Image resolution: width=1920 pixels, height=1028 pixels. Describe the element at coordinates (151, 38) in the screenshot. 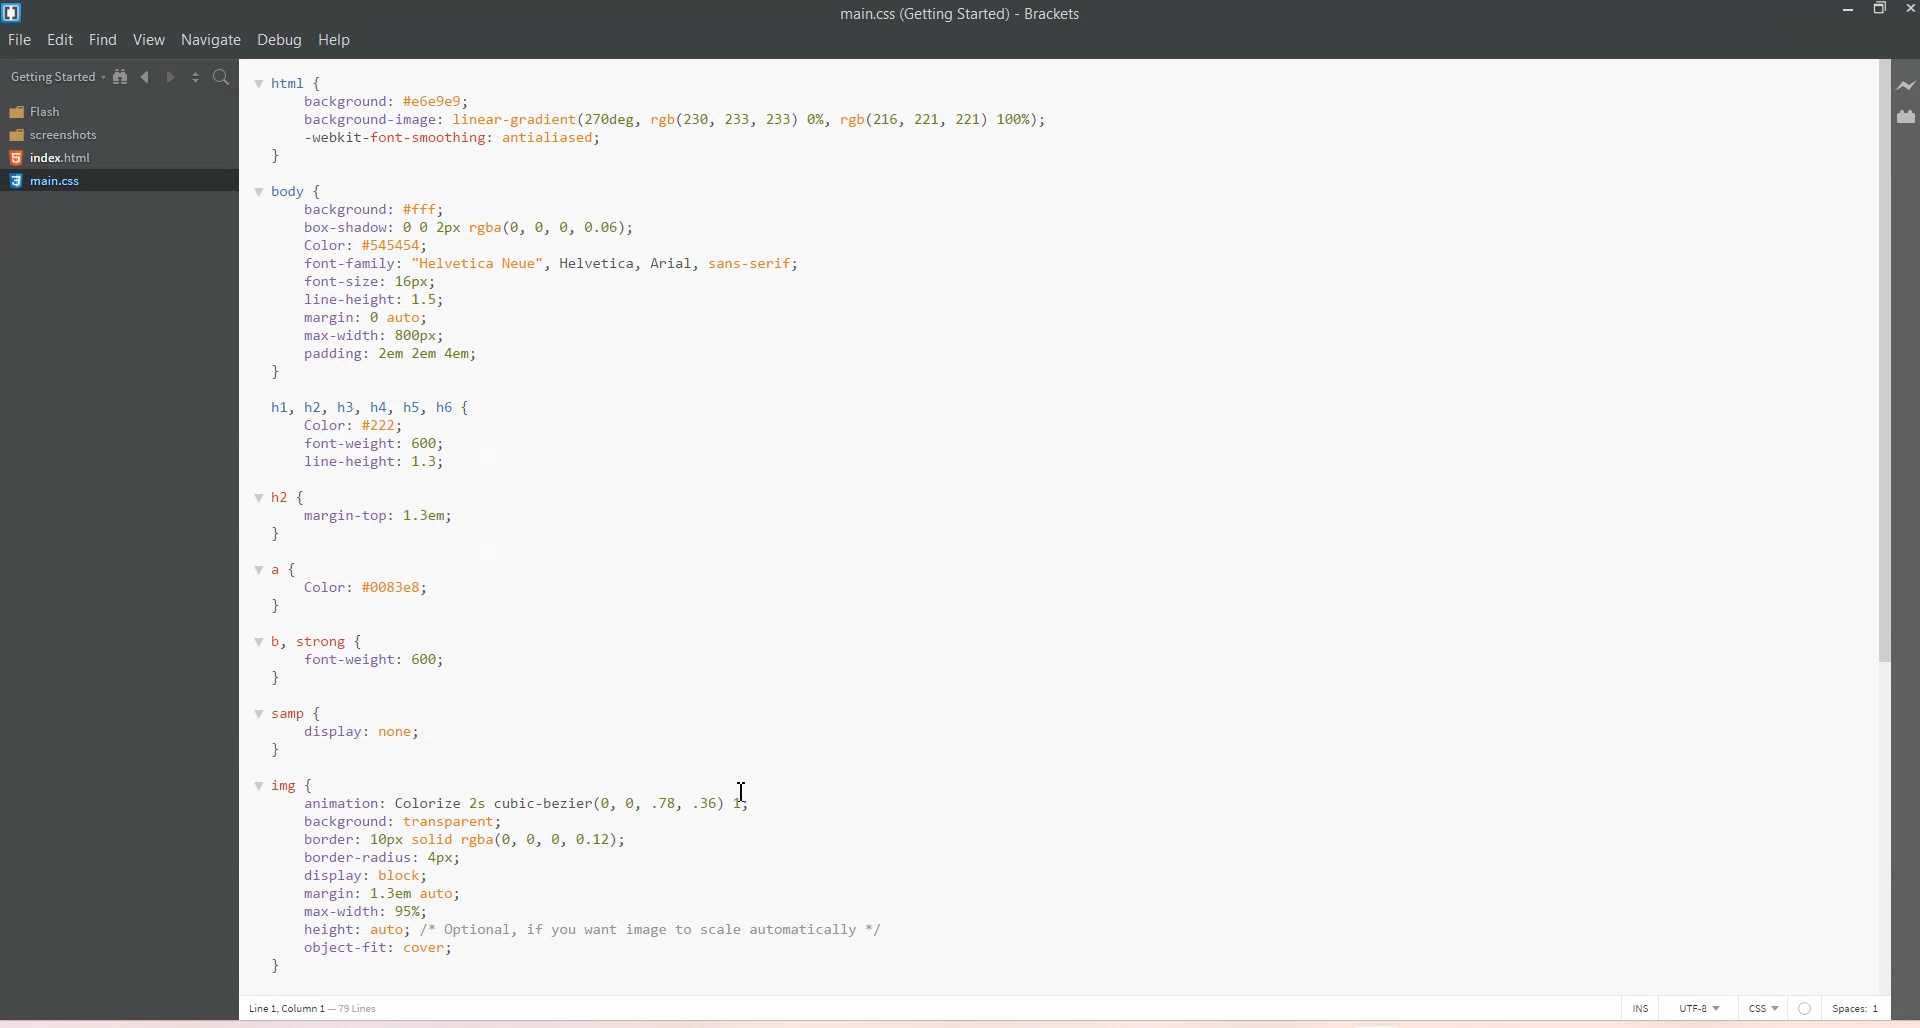

I see `View` at that location.